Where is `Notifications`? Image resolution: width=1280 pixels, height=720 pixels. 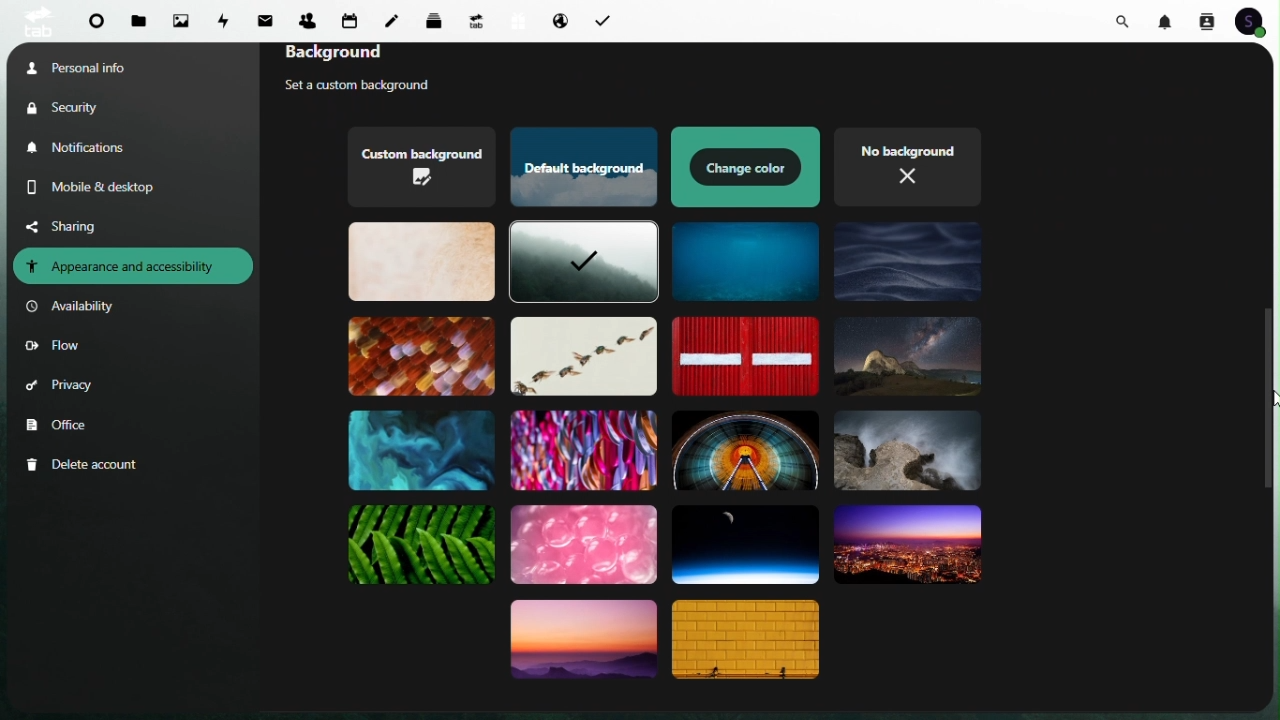
Notifications is located at coordinates (83, 148).